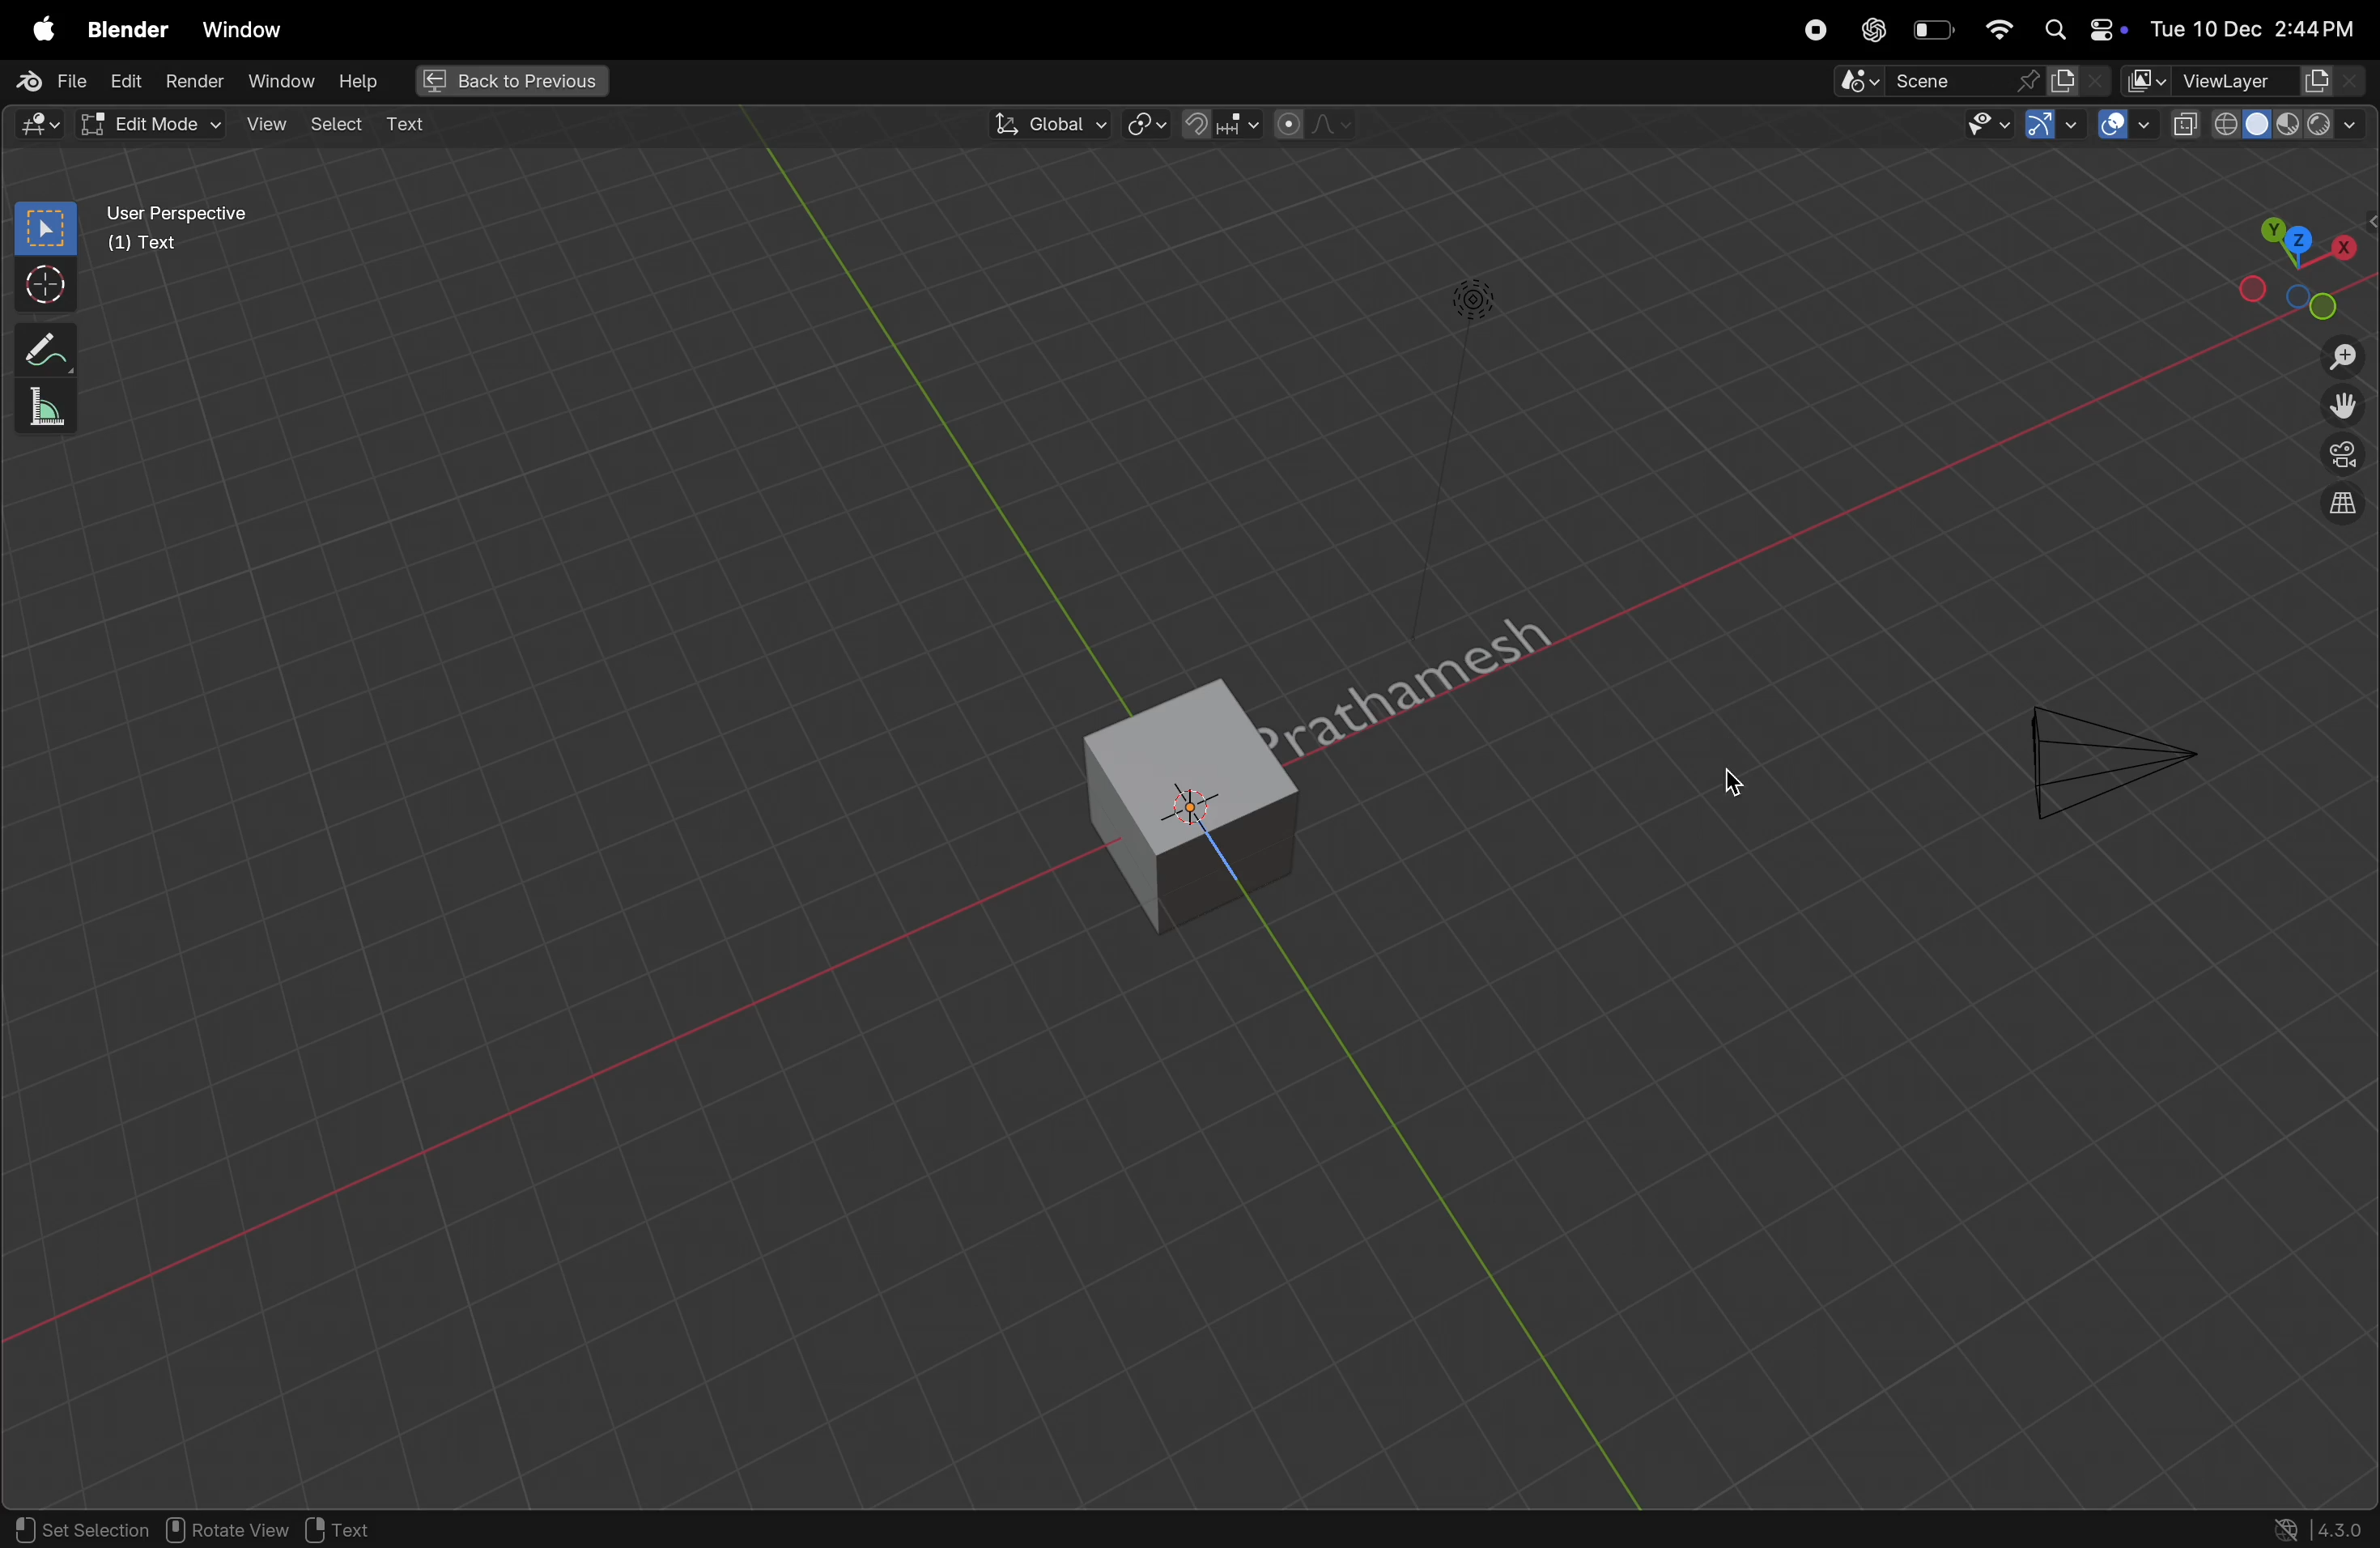 The height and width of the screenshot is (1548, 2380). Describe the element at coordinates (2337, 355) in the screenshot. I see `zoom` at that location.